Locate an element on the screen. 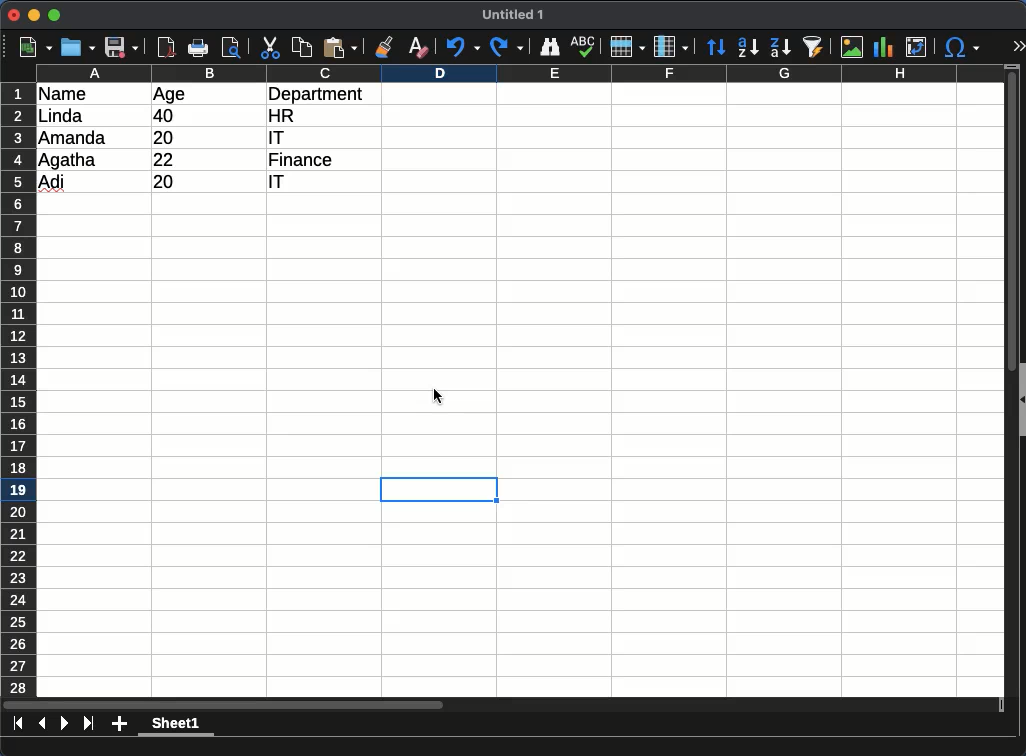 This screenshot has height=756, width=1026. image is located at coordinates (851, 49).